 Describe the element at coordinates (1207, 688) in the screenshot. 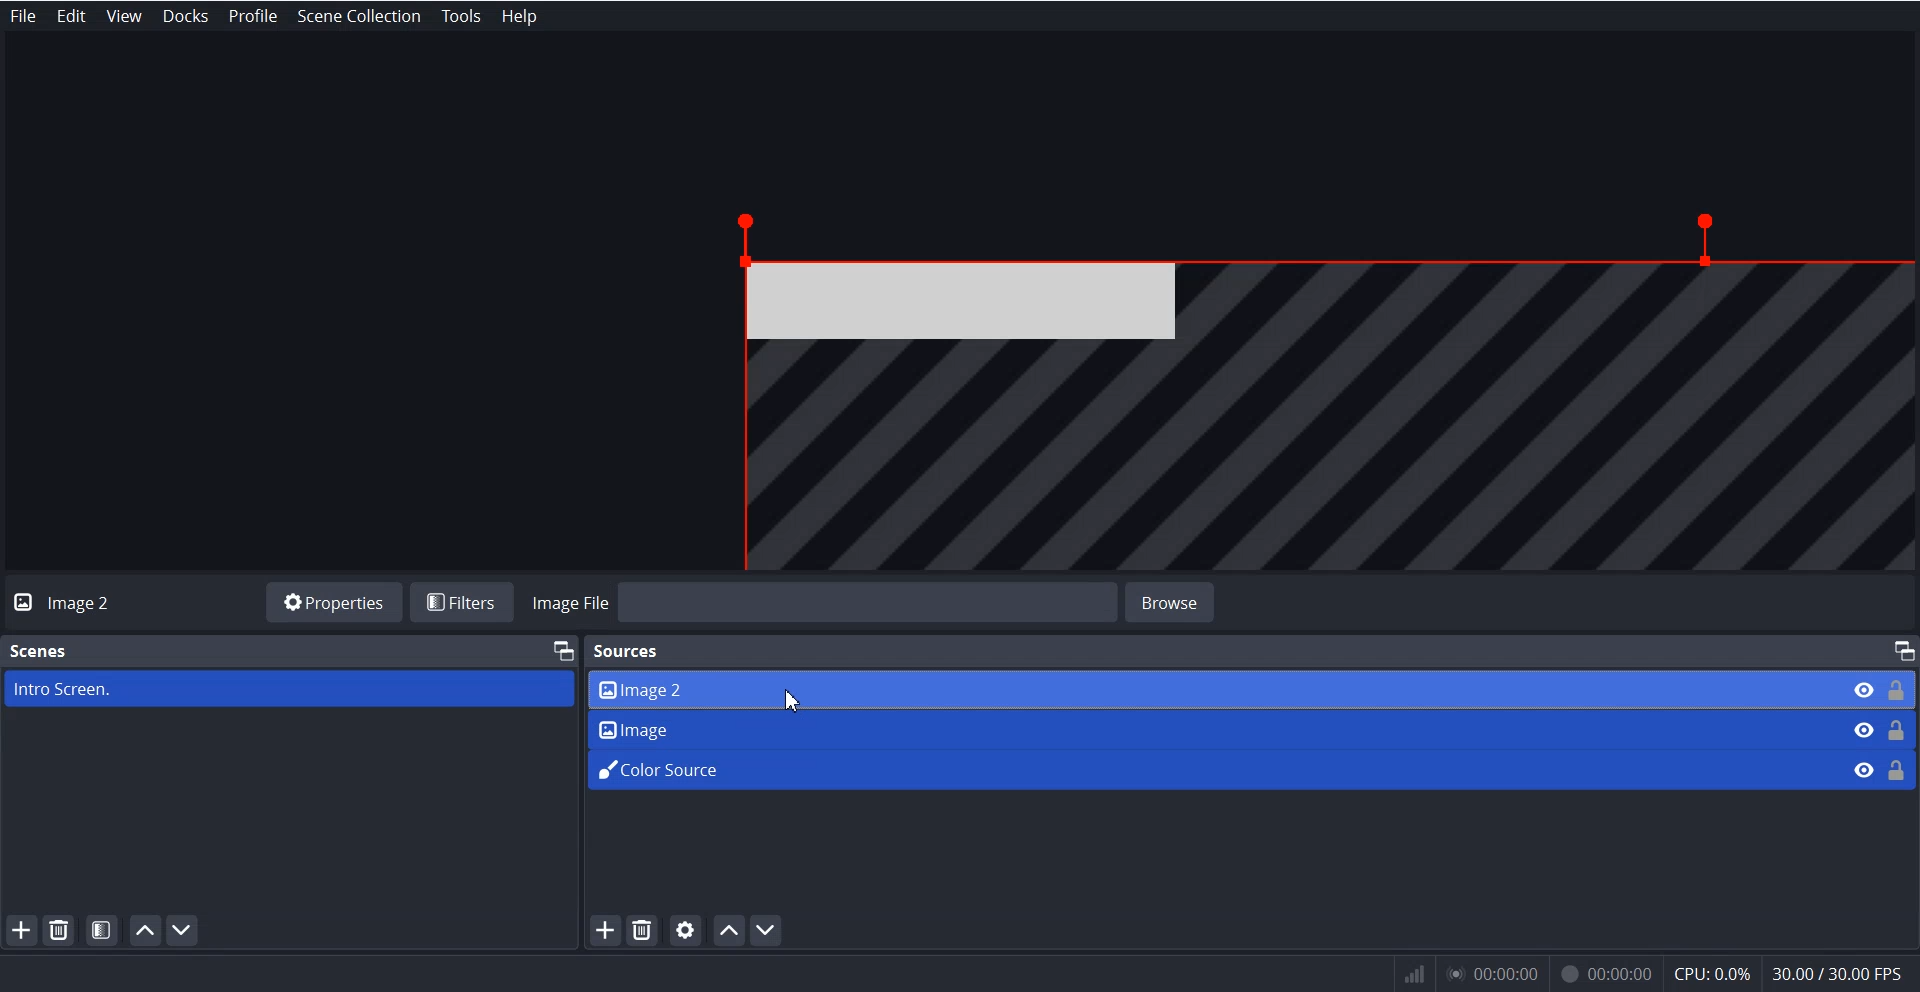

I see `Image 2` at that location.